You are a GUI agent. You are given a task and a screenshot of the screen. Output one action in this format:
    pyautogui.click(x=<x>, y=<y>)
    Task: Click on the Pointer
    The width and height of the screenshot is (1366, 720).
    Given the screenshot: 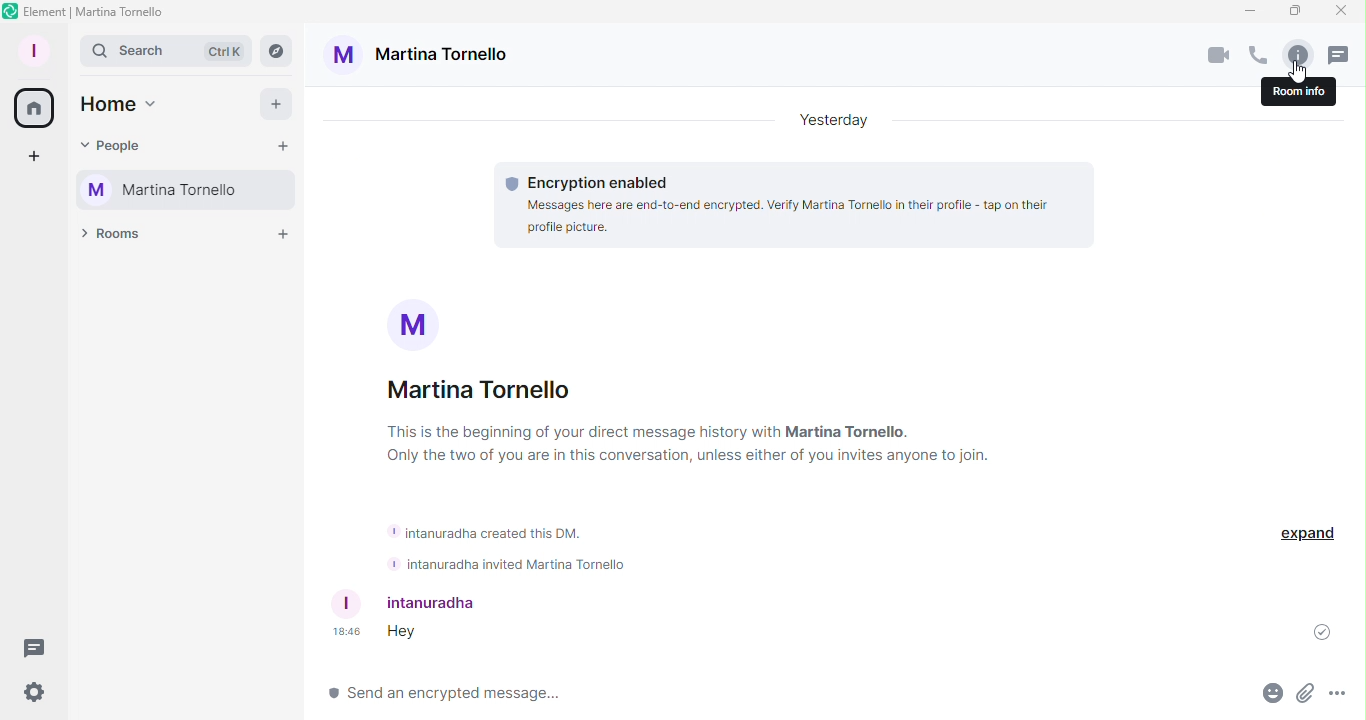 What is the action you would take?
    pyautogui.click(x=1294, y=74)
    